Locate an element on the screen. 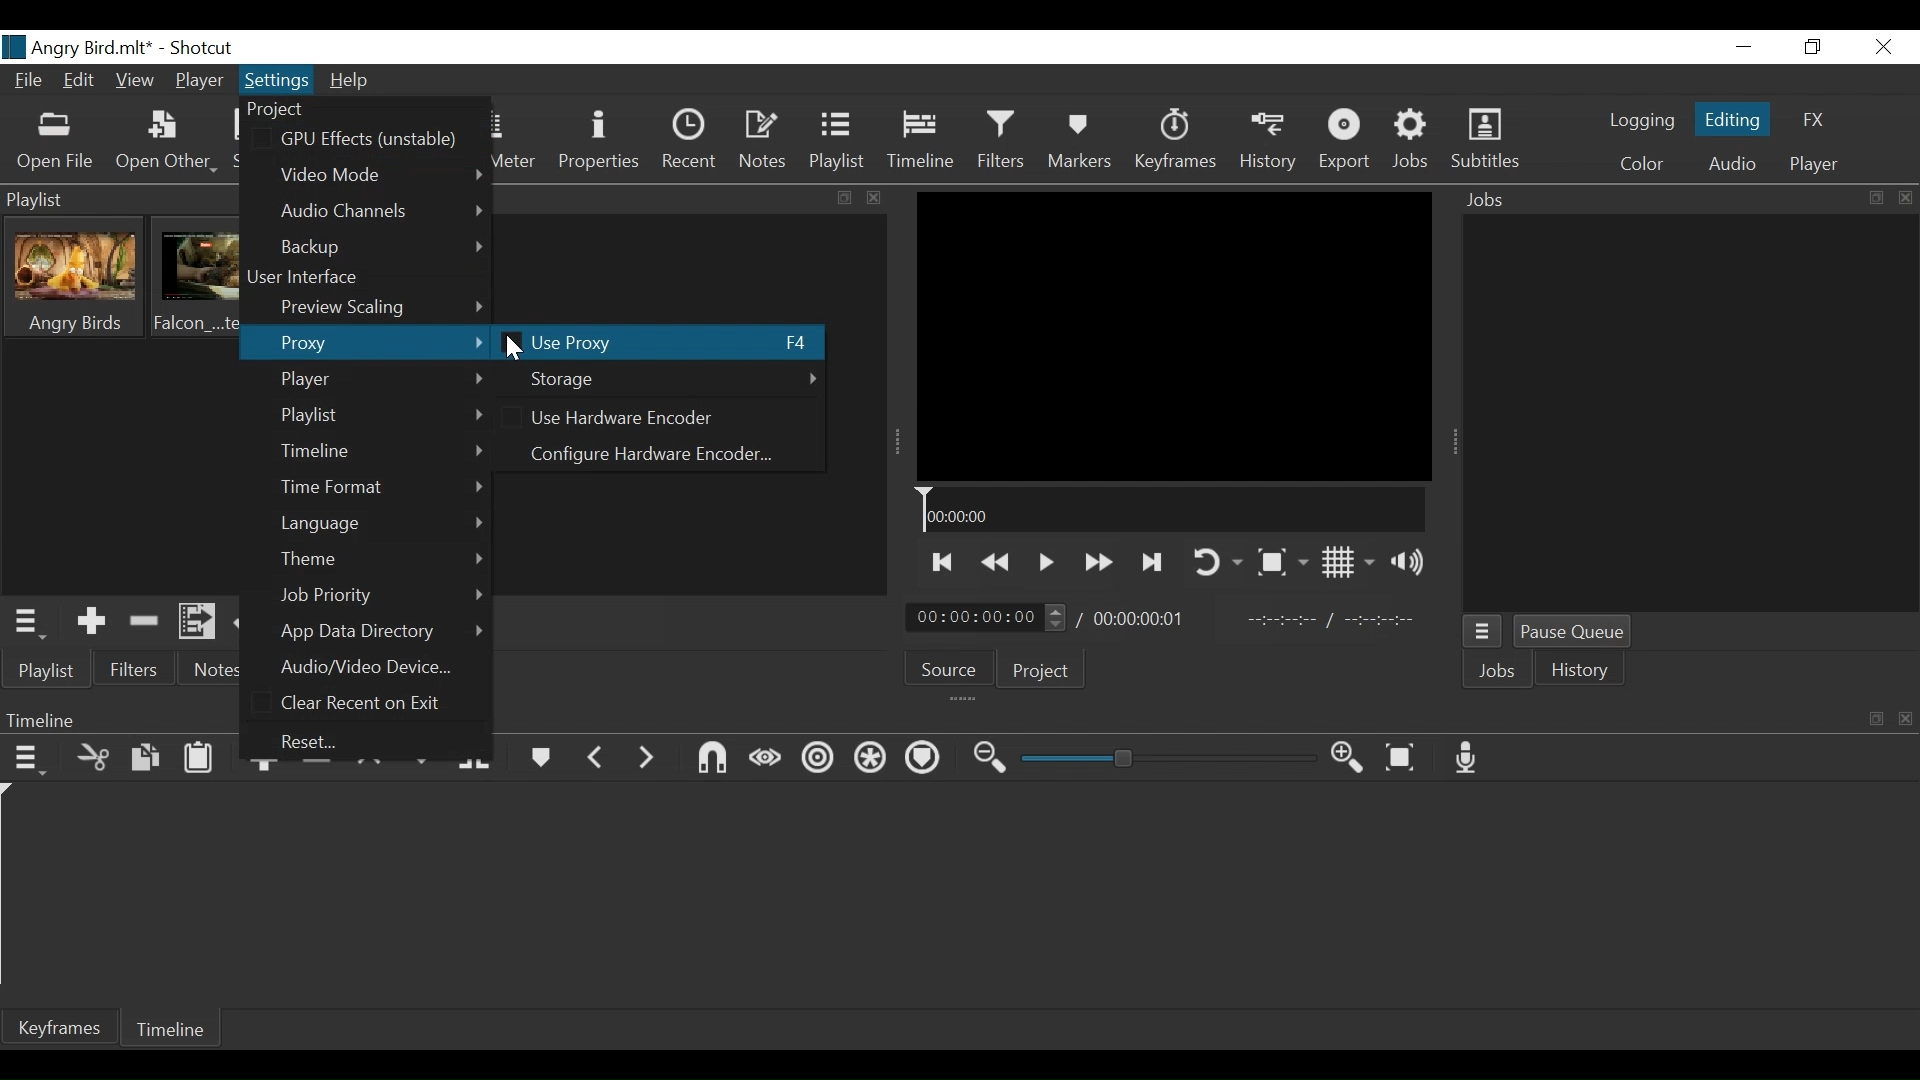 The height and width of the screenshot is (1080, 1920). User Interface is located at coordinates (313, 278).